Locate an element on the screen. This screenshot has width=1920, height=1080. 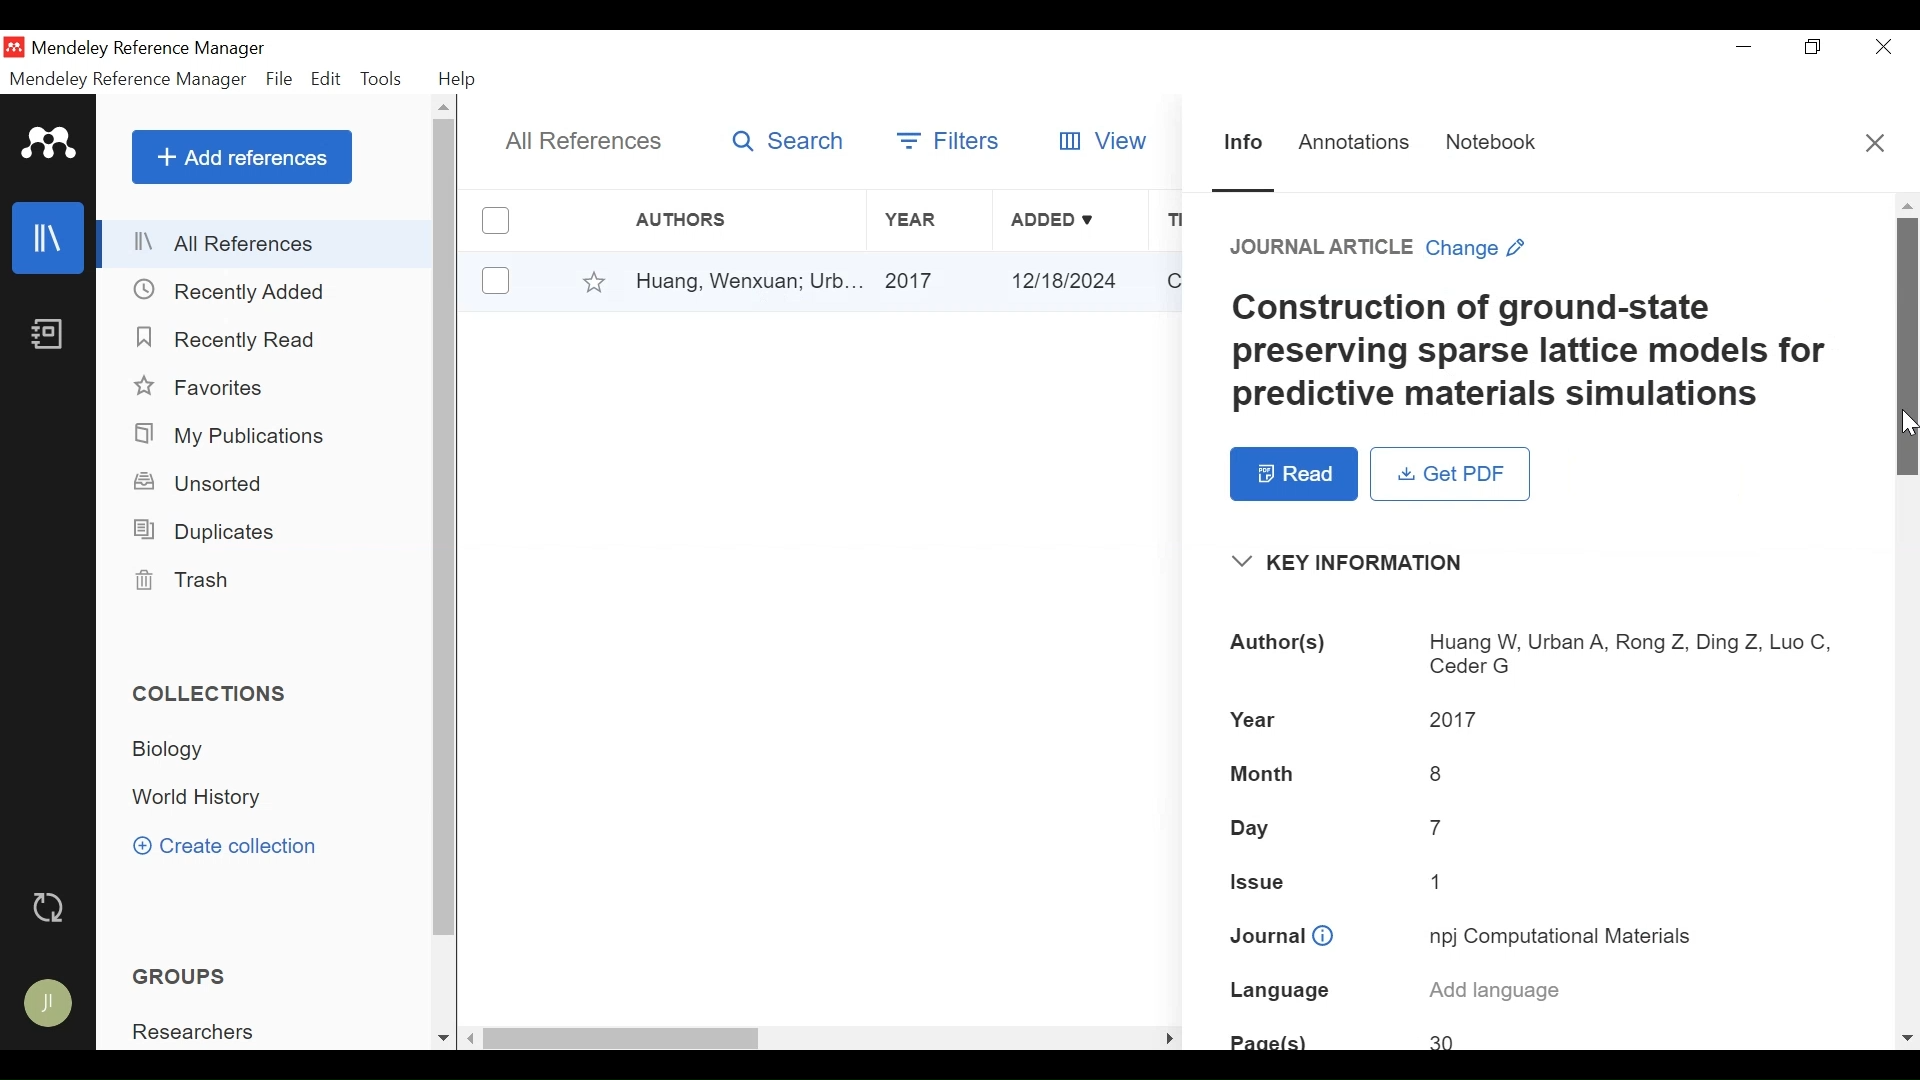
Vertical Scroll bar is located at coordinates (623, 1039).